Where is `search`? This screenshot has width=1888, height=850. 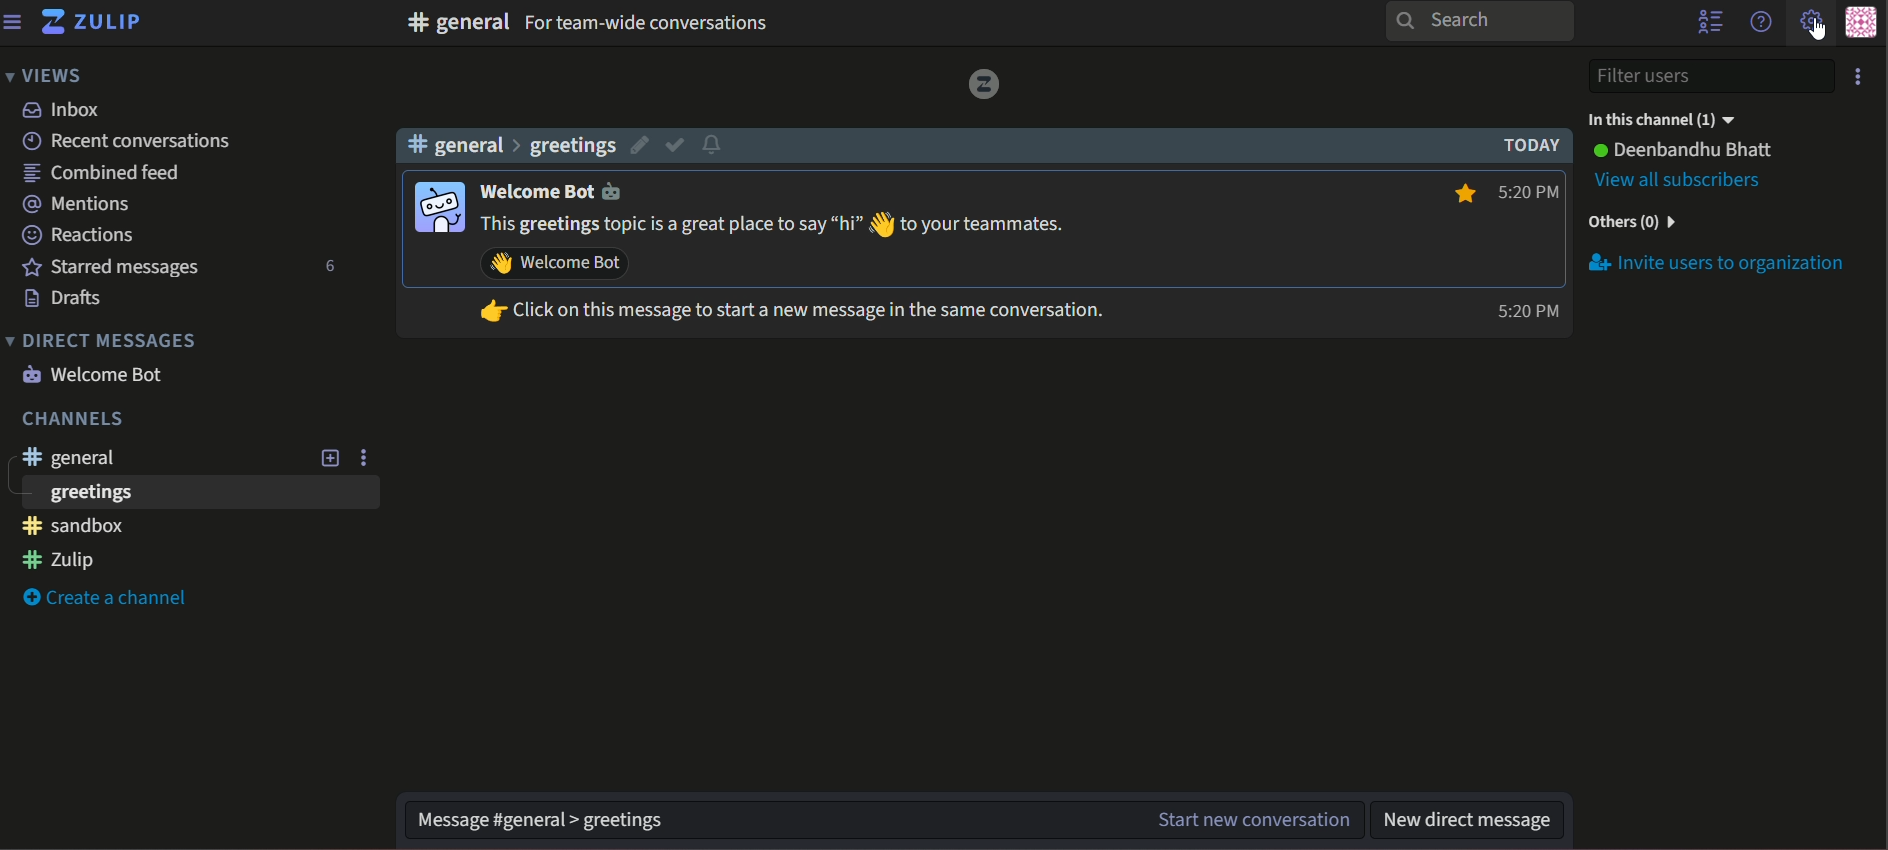
search is located at coordinates (1482, 21).